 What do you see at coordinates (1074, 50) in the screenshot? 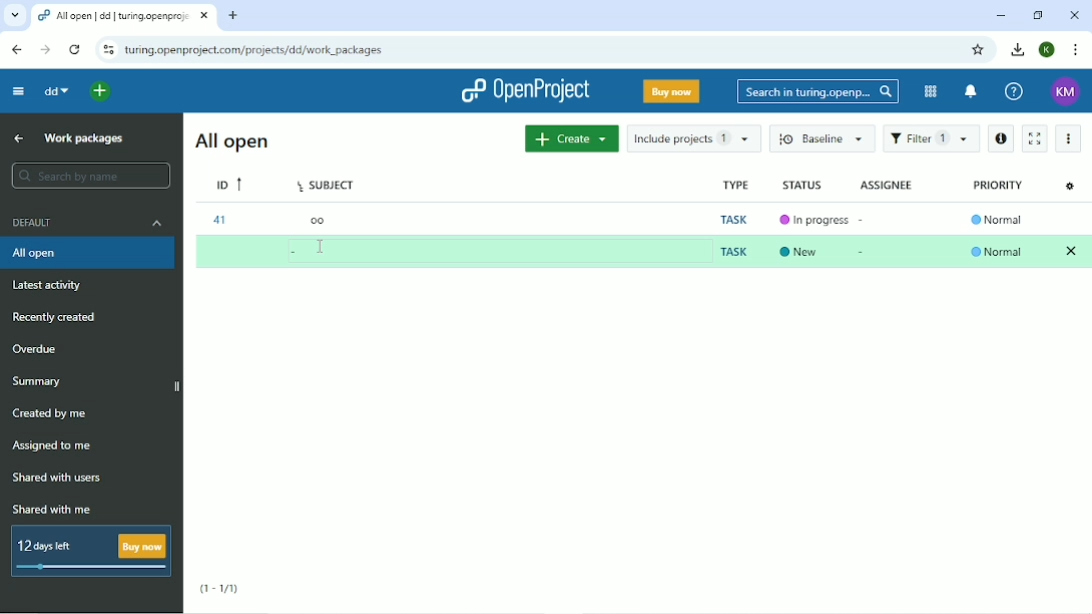
I see `Customize and control google chrome` at bounding box center [1074, 50].